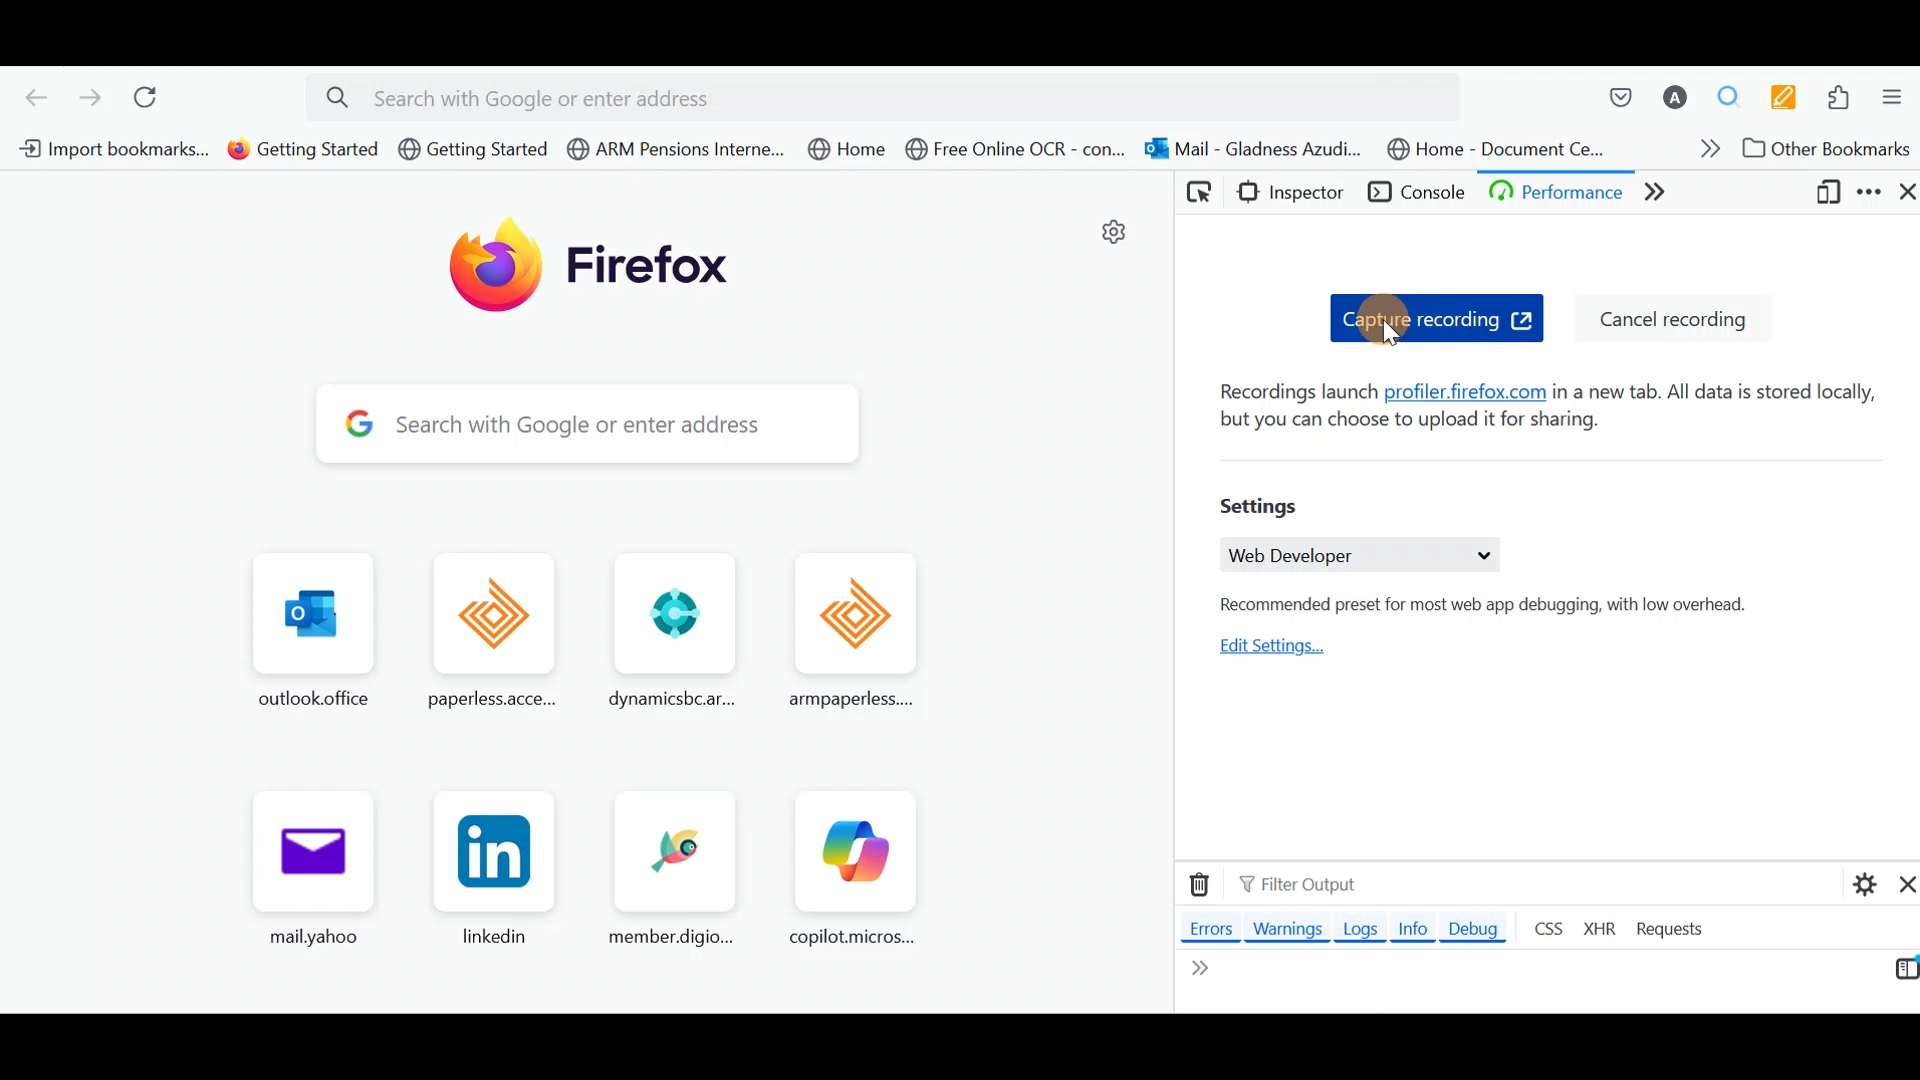  I want to click on Bookmark 8, so click(1492, 148).